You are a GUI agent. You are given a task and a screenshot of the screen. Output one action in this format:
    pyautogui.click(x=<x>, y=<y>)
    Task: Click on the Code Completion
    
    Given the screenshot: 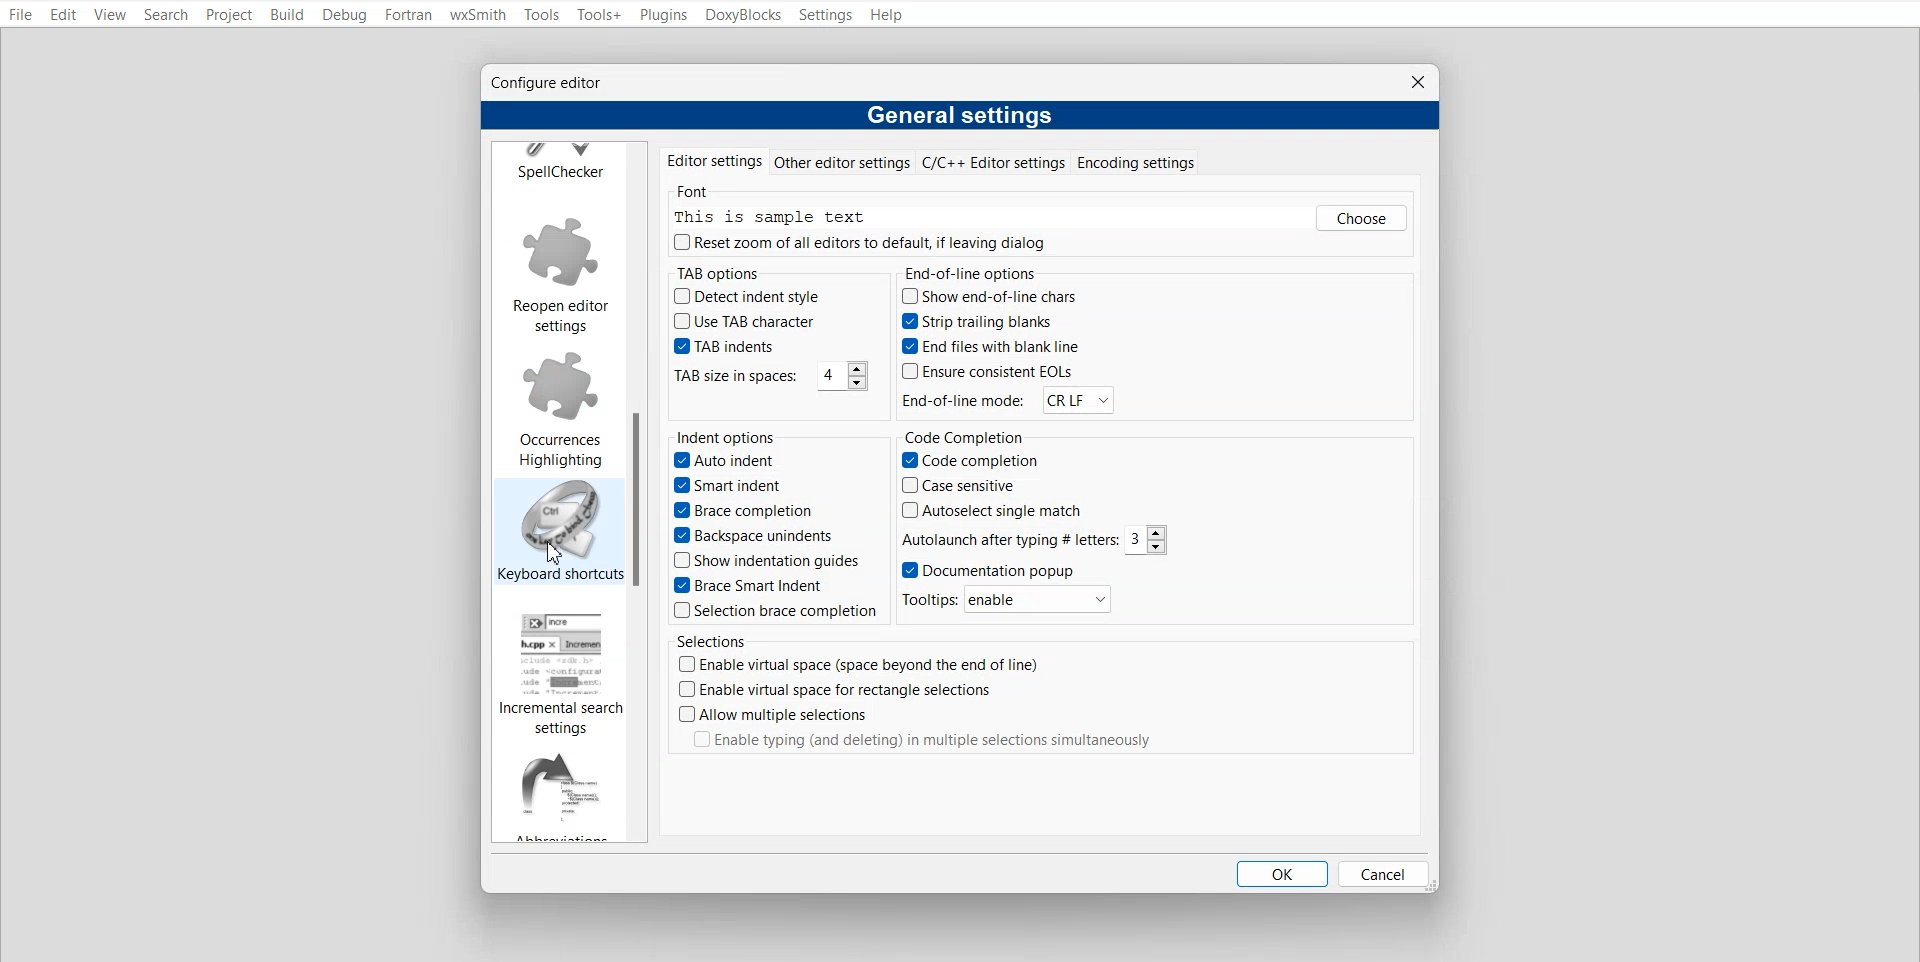 What is the action you would take?
    pyautogui.click(x=975, y=435)
    